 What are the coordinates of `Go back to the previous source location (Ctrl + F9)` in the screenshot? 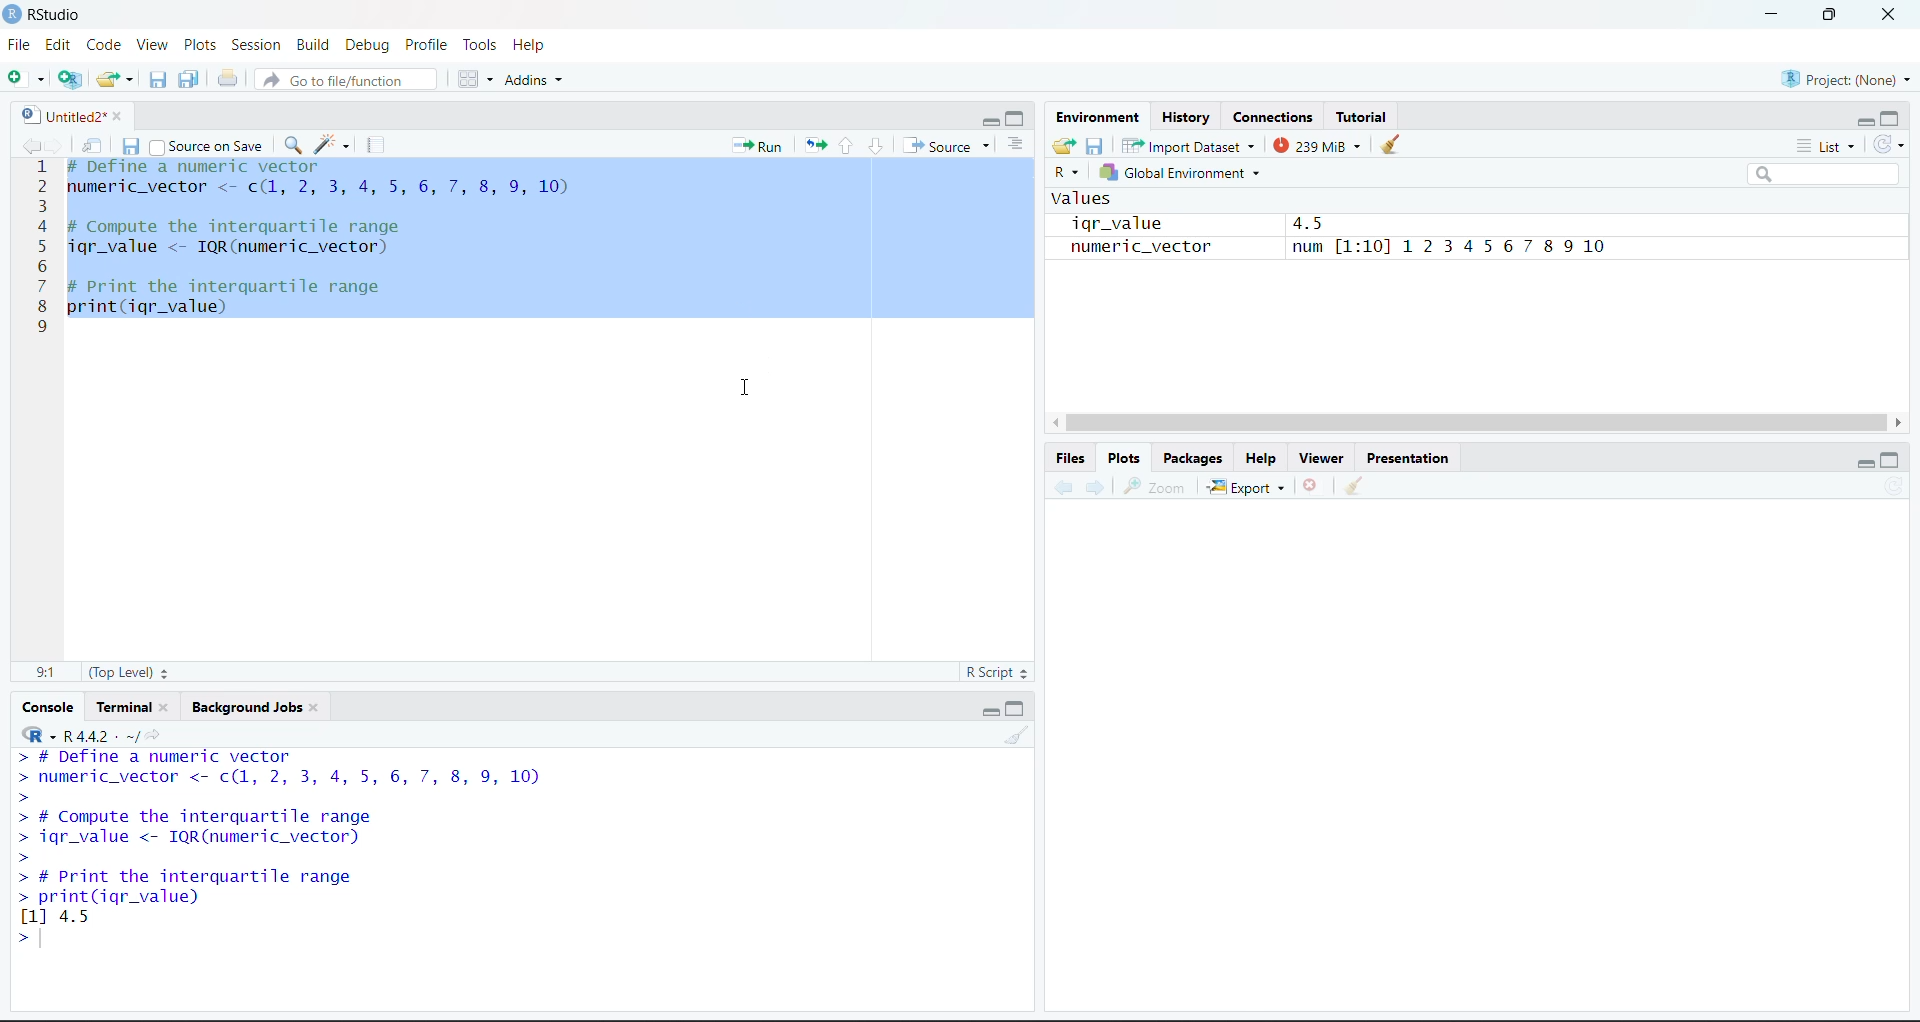 It's located at (29, 142).